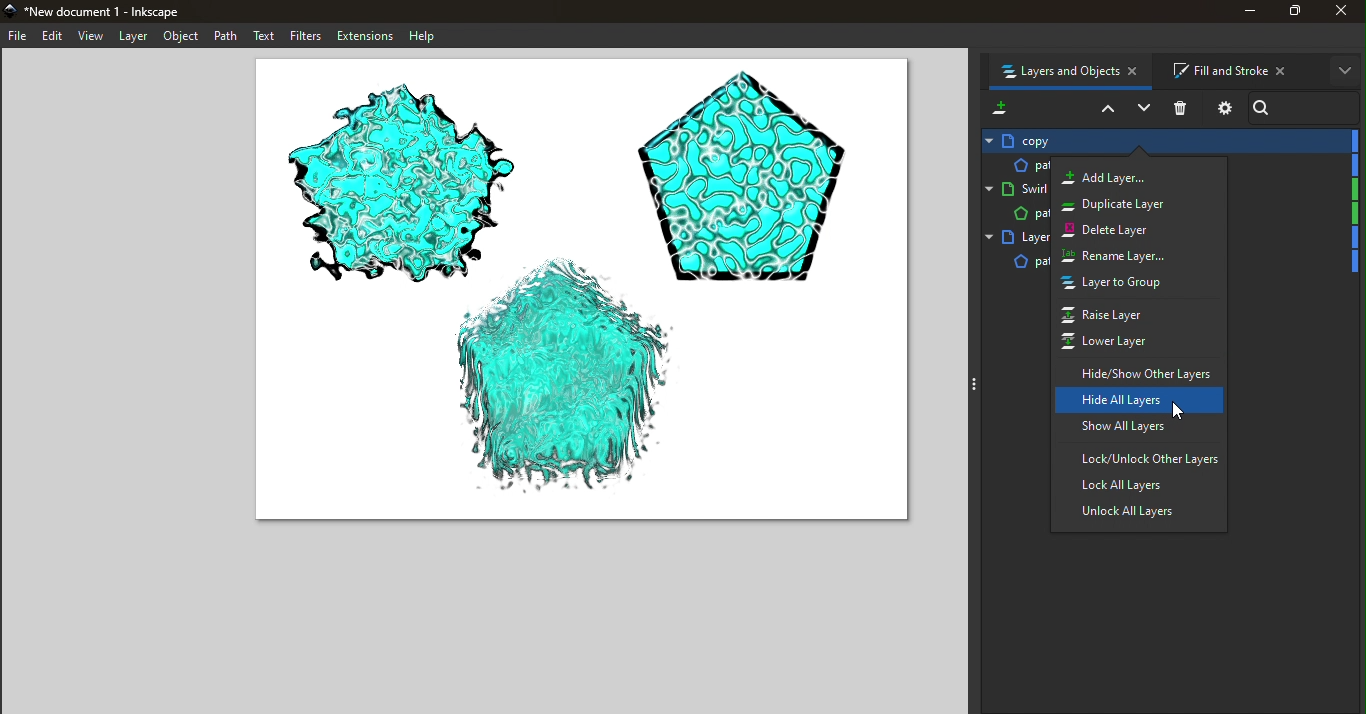 The image size is (1366, 714). I want to click on Layer, so click(1016, 189).